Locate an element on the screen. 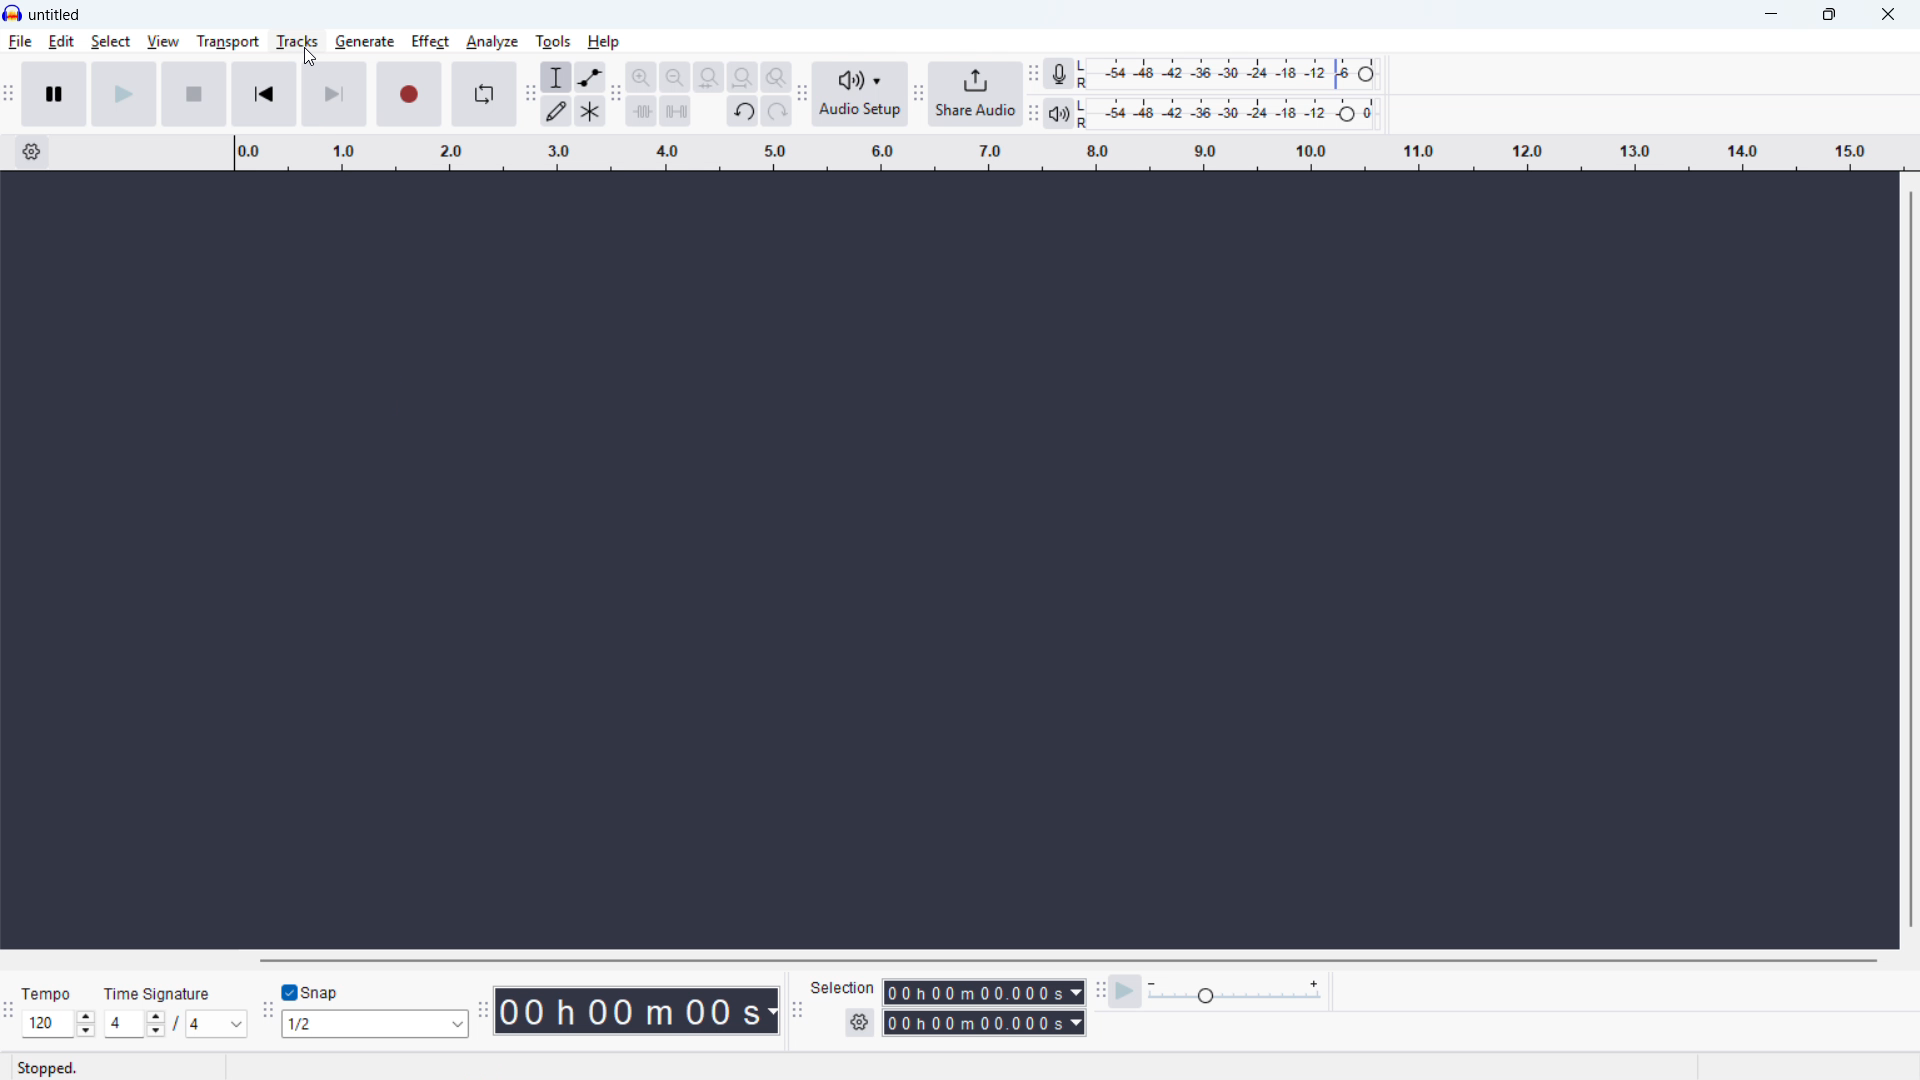 The image size is (1920, 1080). Selection settings  is located at coordinates (860, 1023).